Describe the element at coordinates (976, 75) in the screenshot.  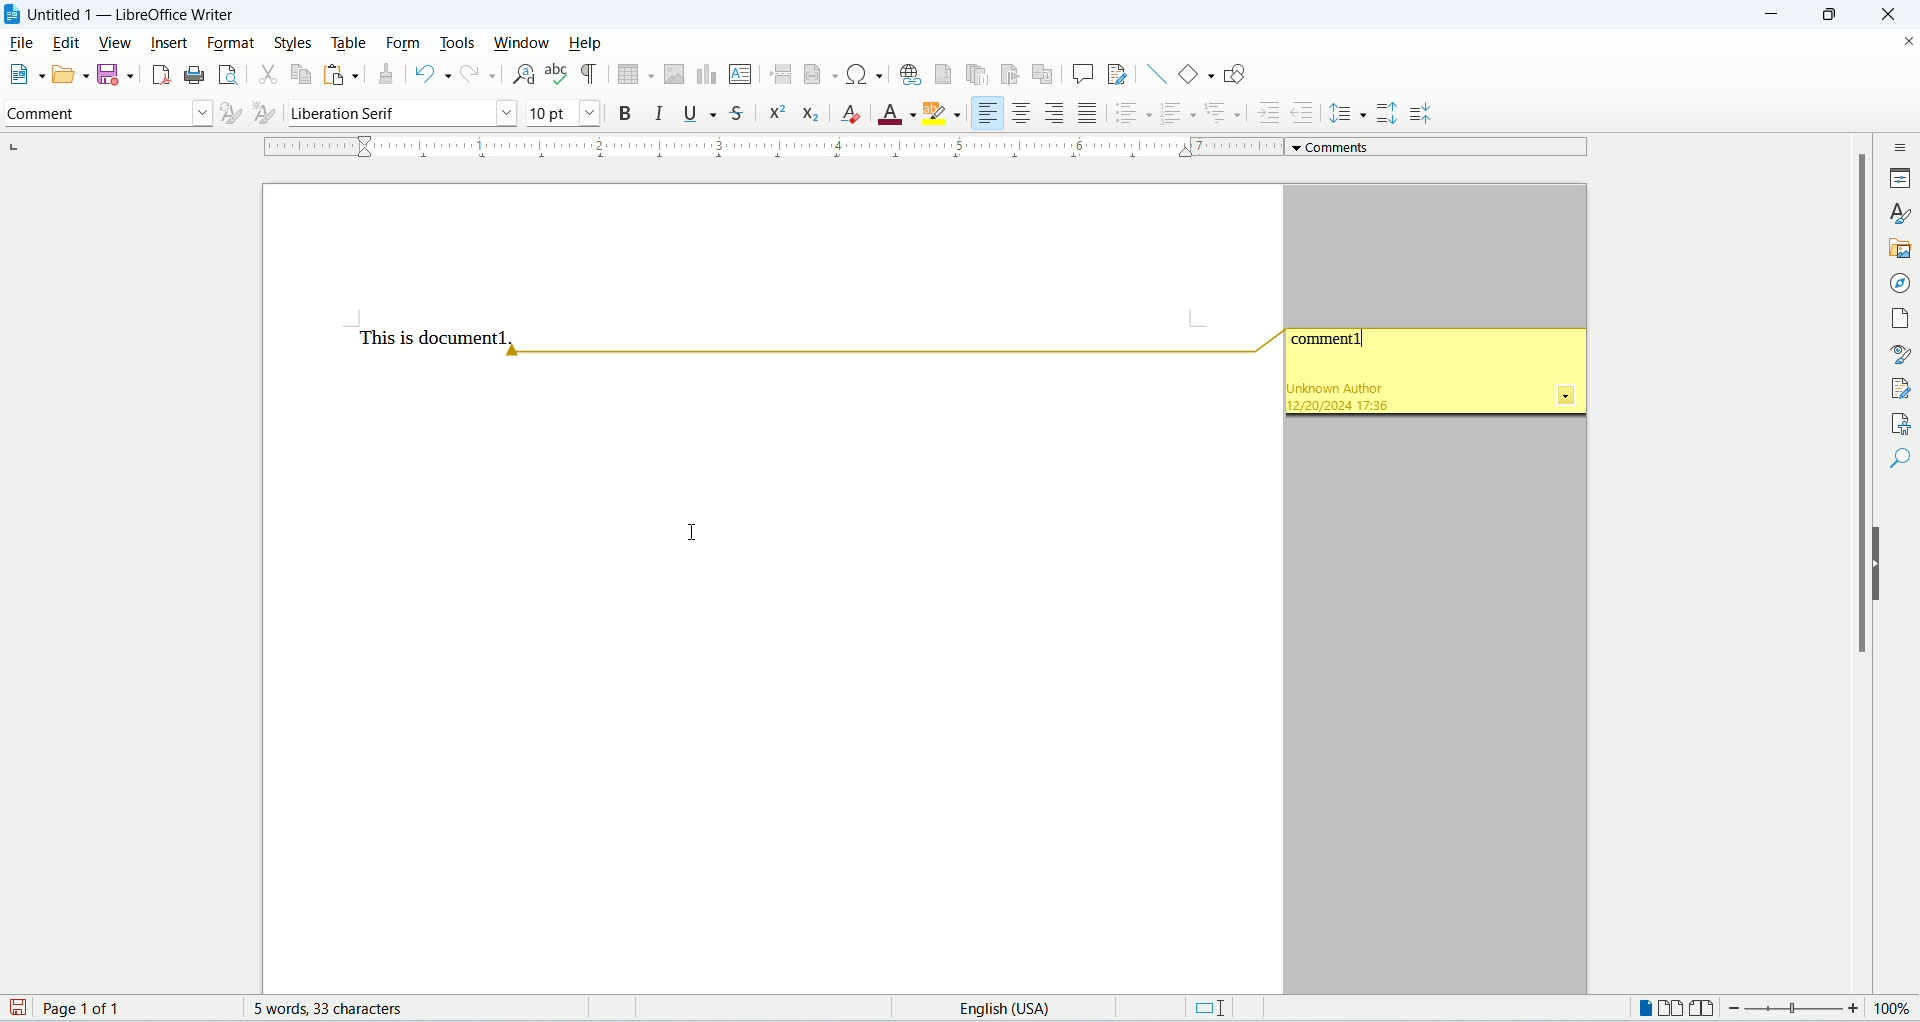
I see `insert endnote` at that location.